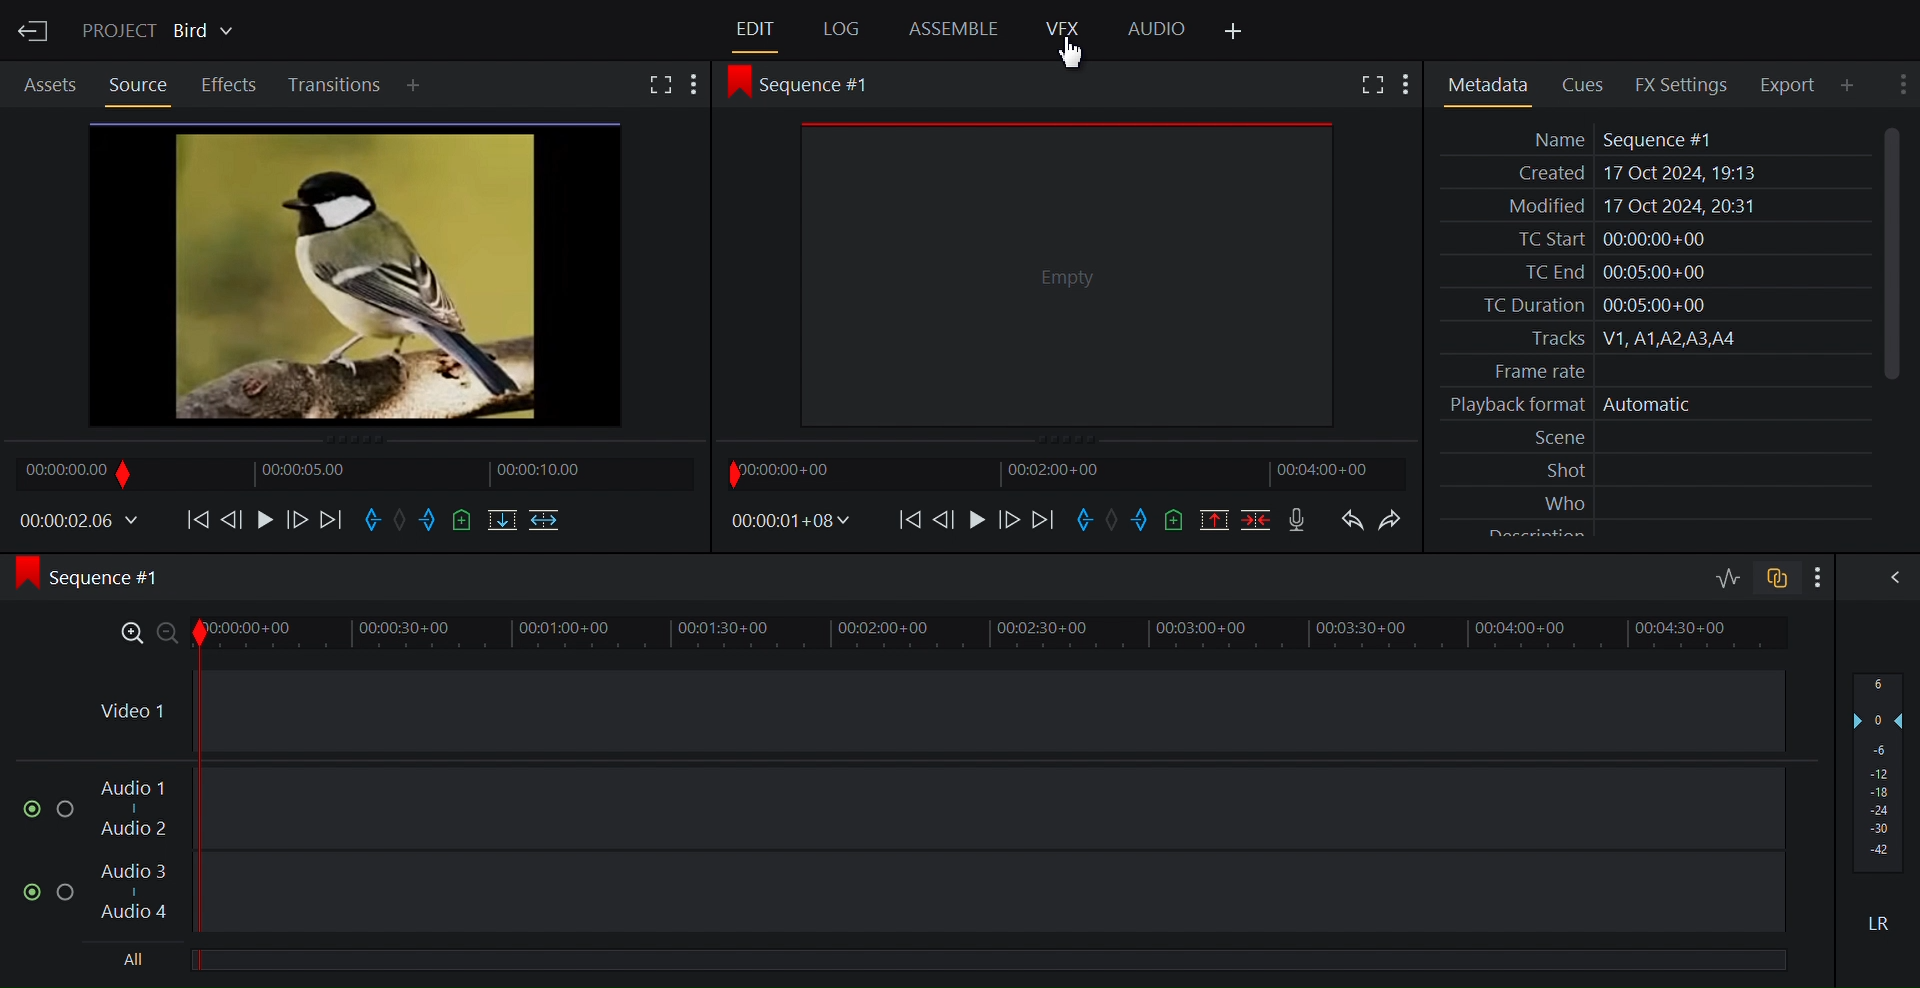 The width and height of the screenshot is (1920, 988). Describe the element at coordinates (979, 518) in the screenshot. I see `Play` at that location.